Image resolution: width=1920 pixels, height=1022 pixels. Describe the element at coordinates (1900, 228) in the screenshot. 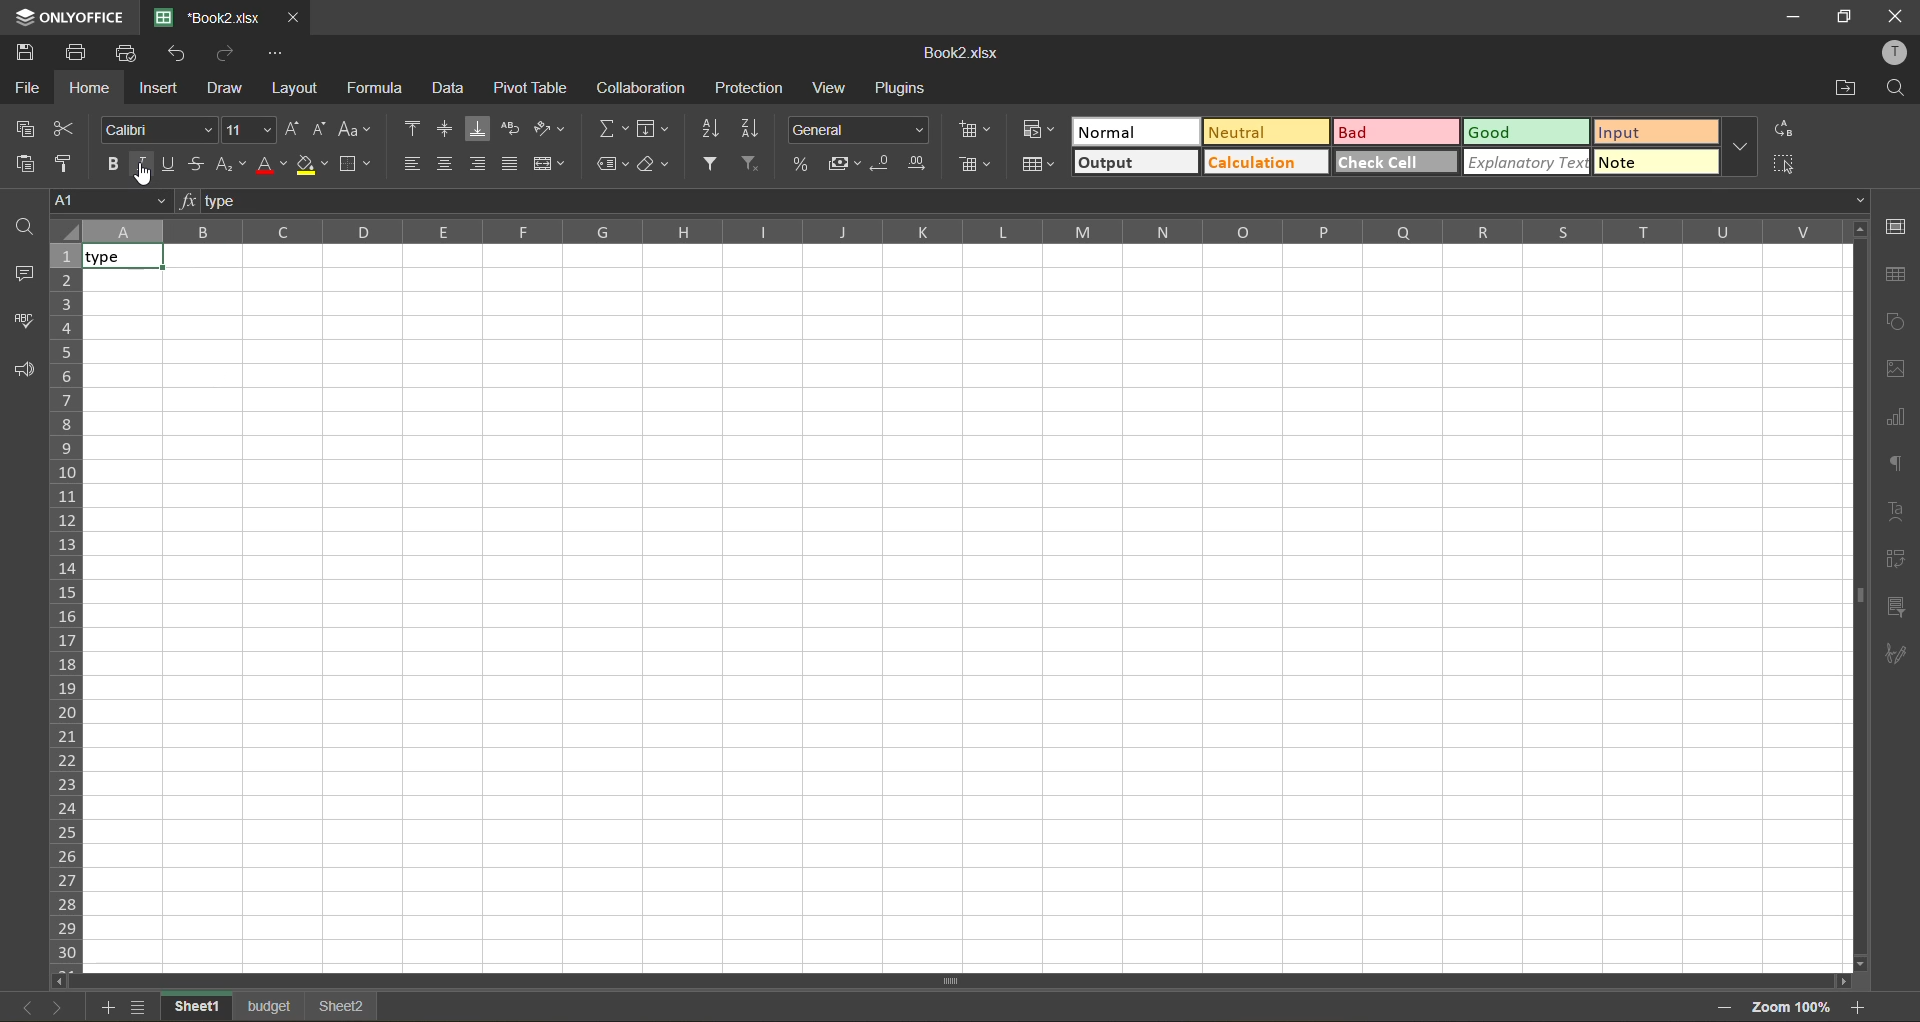

I see `cell settings` at that location.